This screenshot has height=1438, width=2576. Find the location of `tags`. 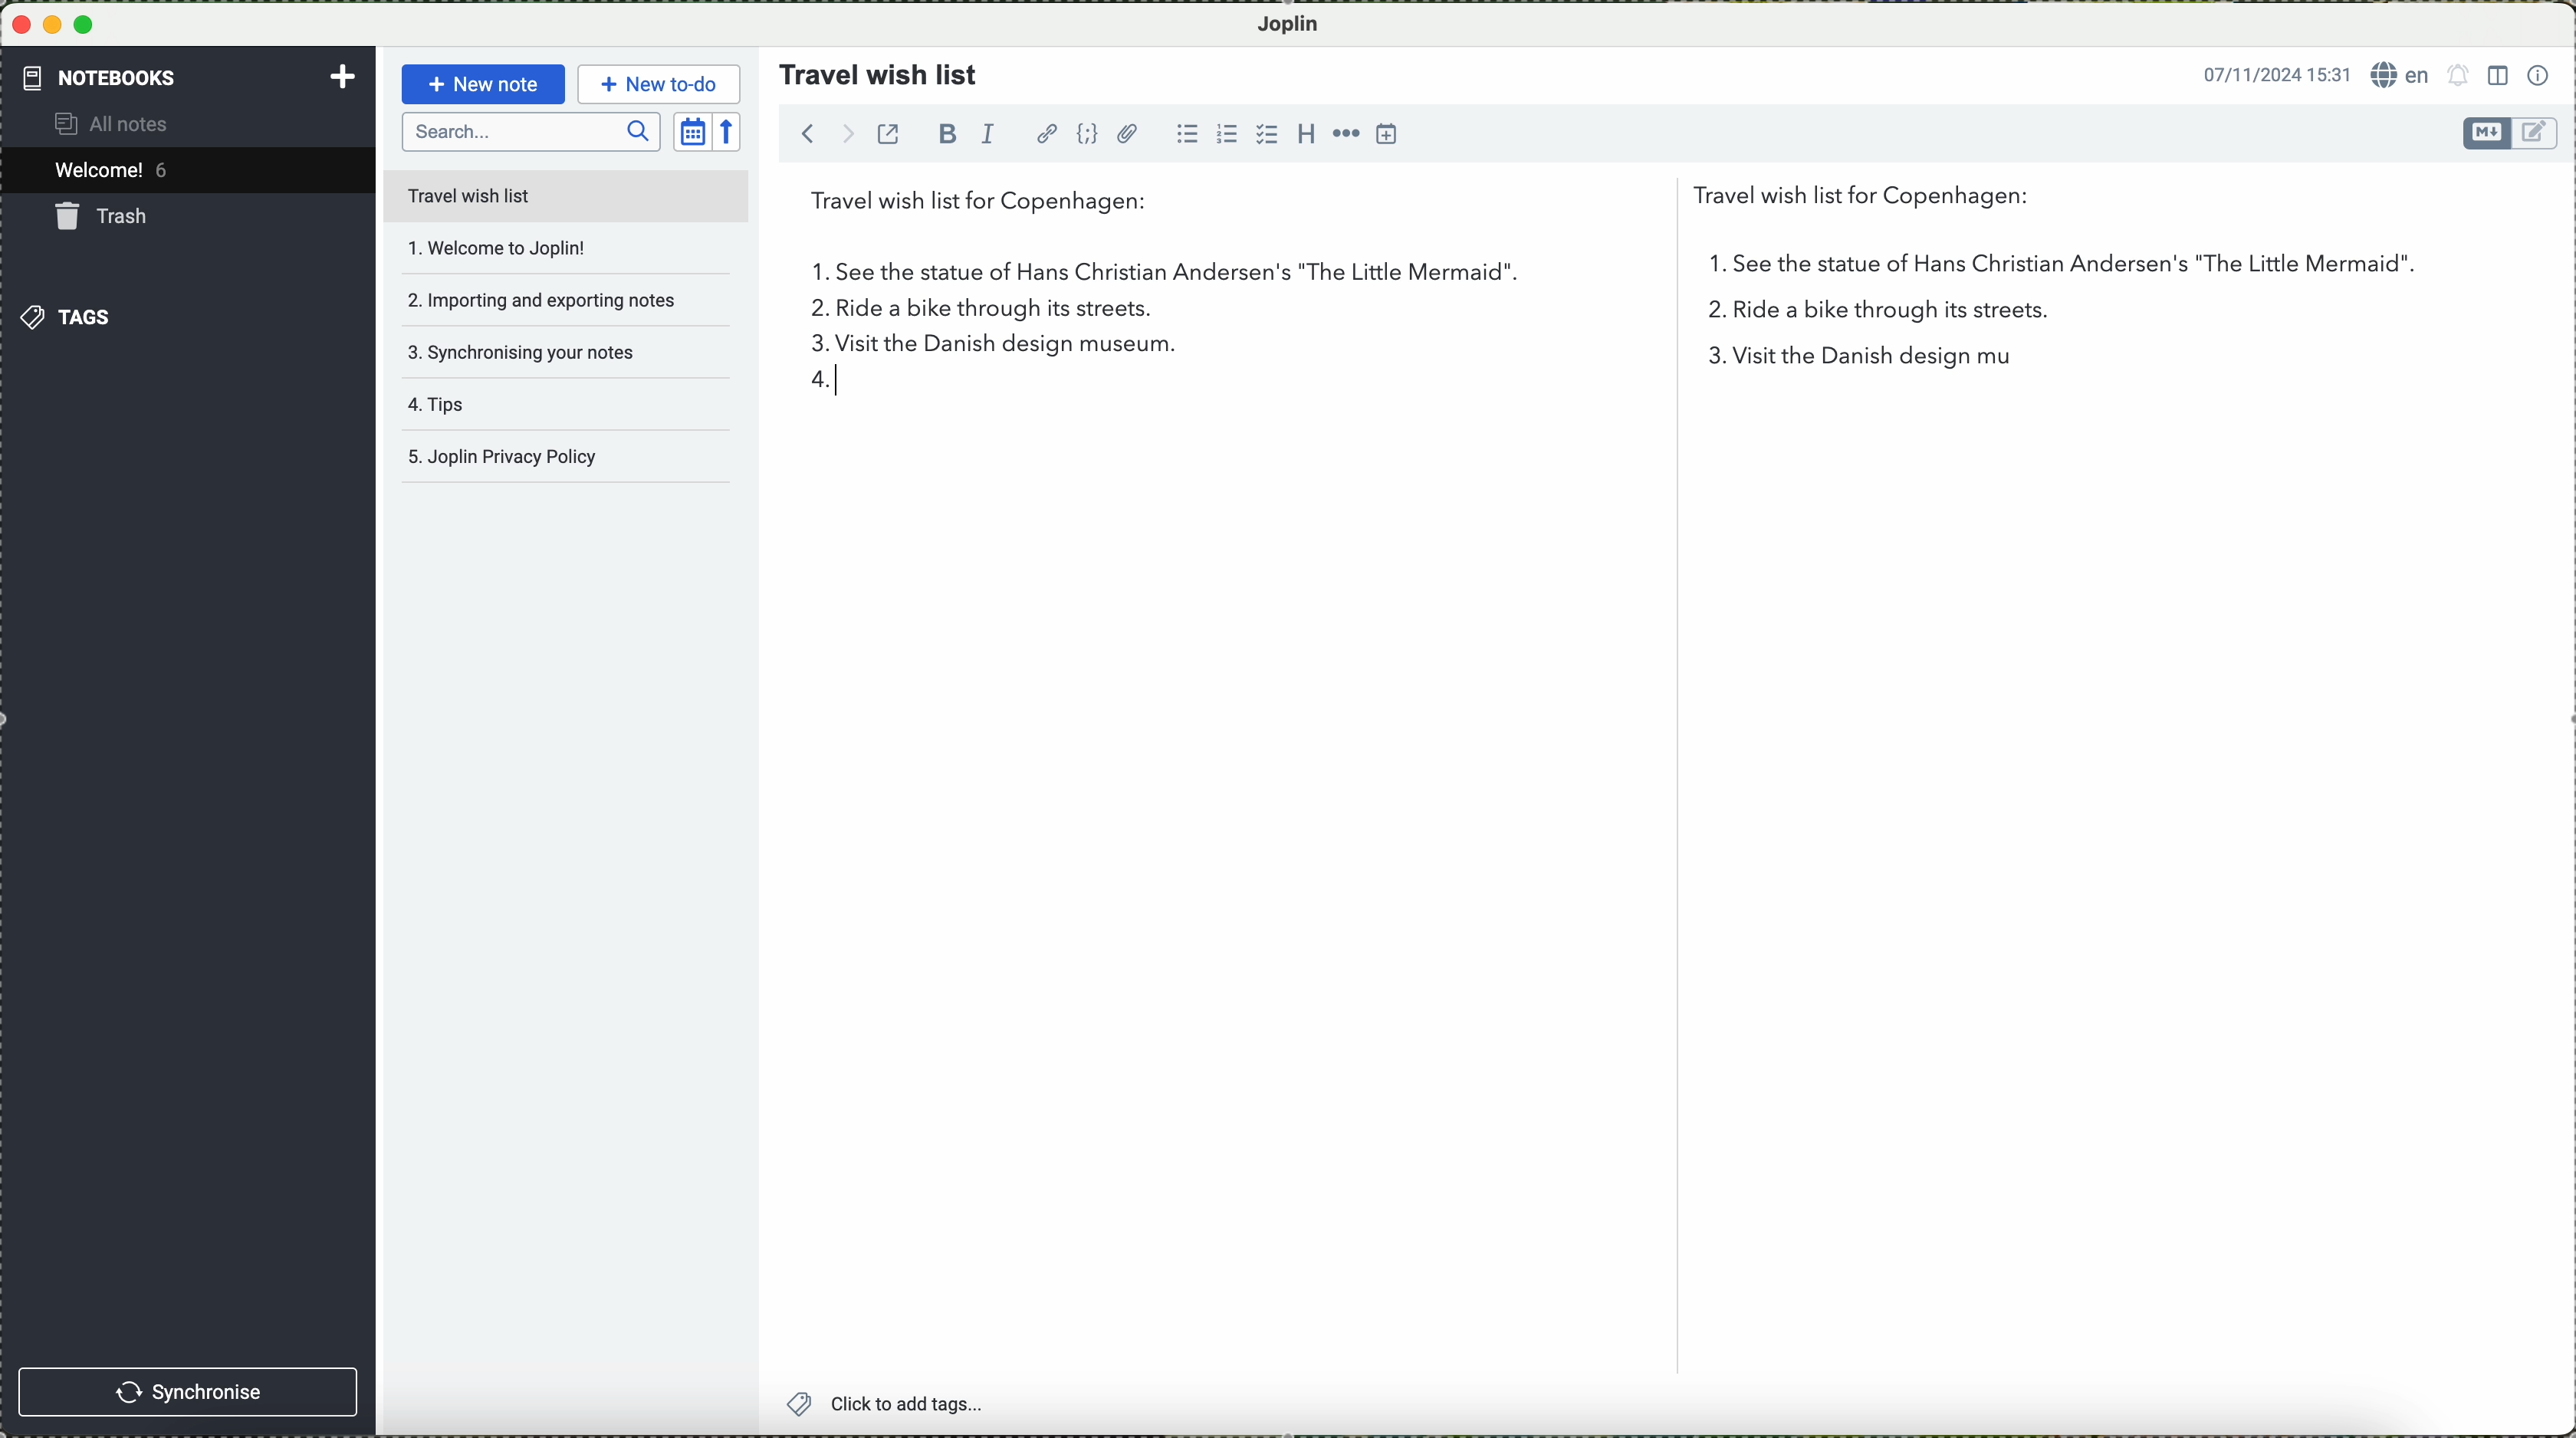

tags is located at coordinates (69, 316).